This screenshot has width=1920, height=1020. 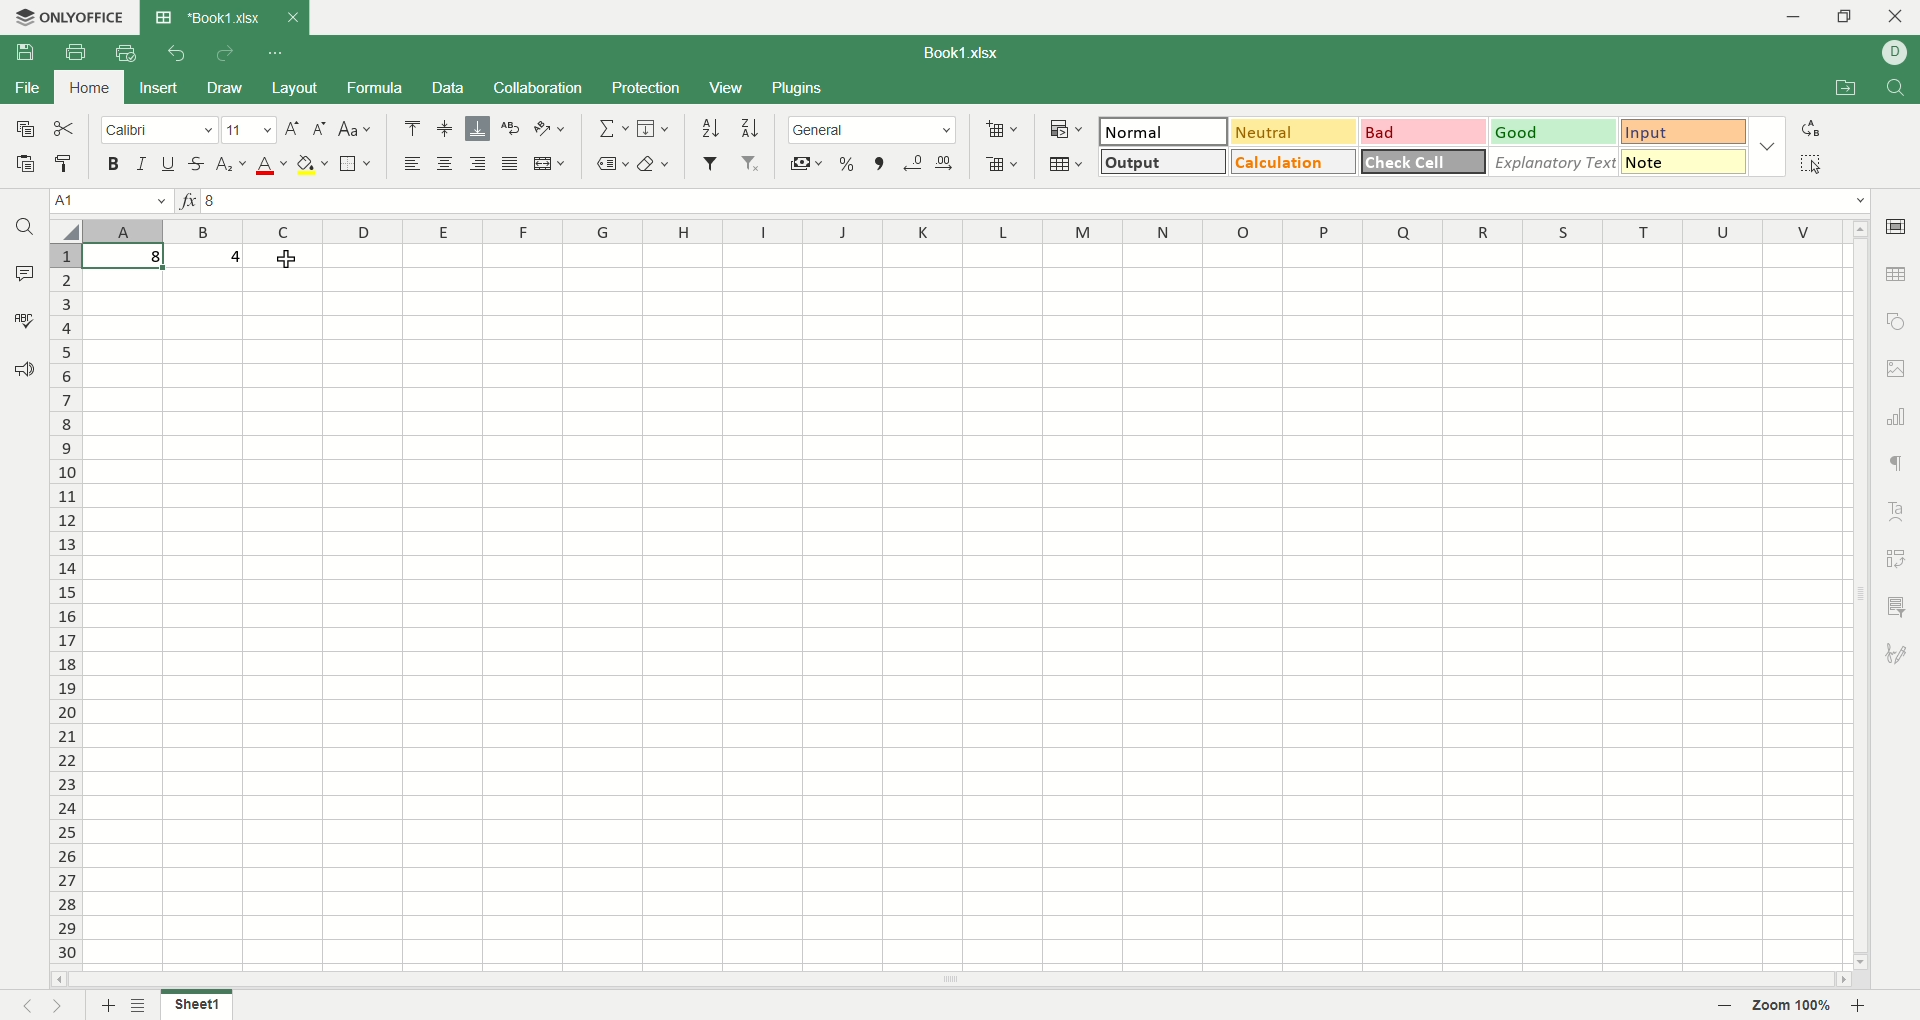 I want to click on collaboration, so click(x=540, y=88).